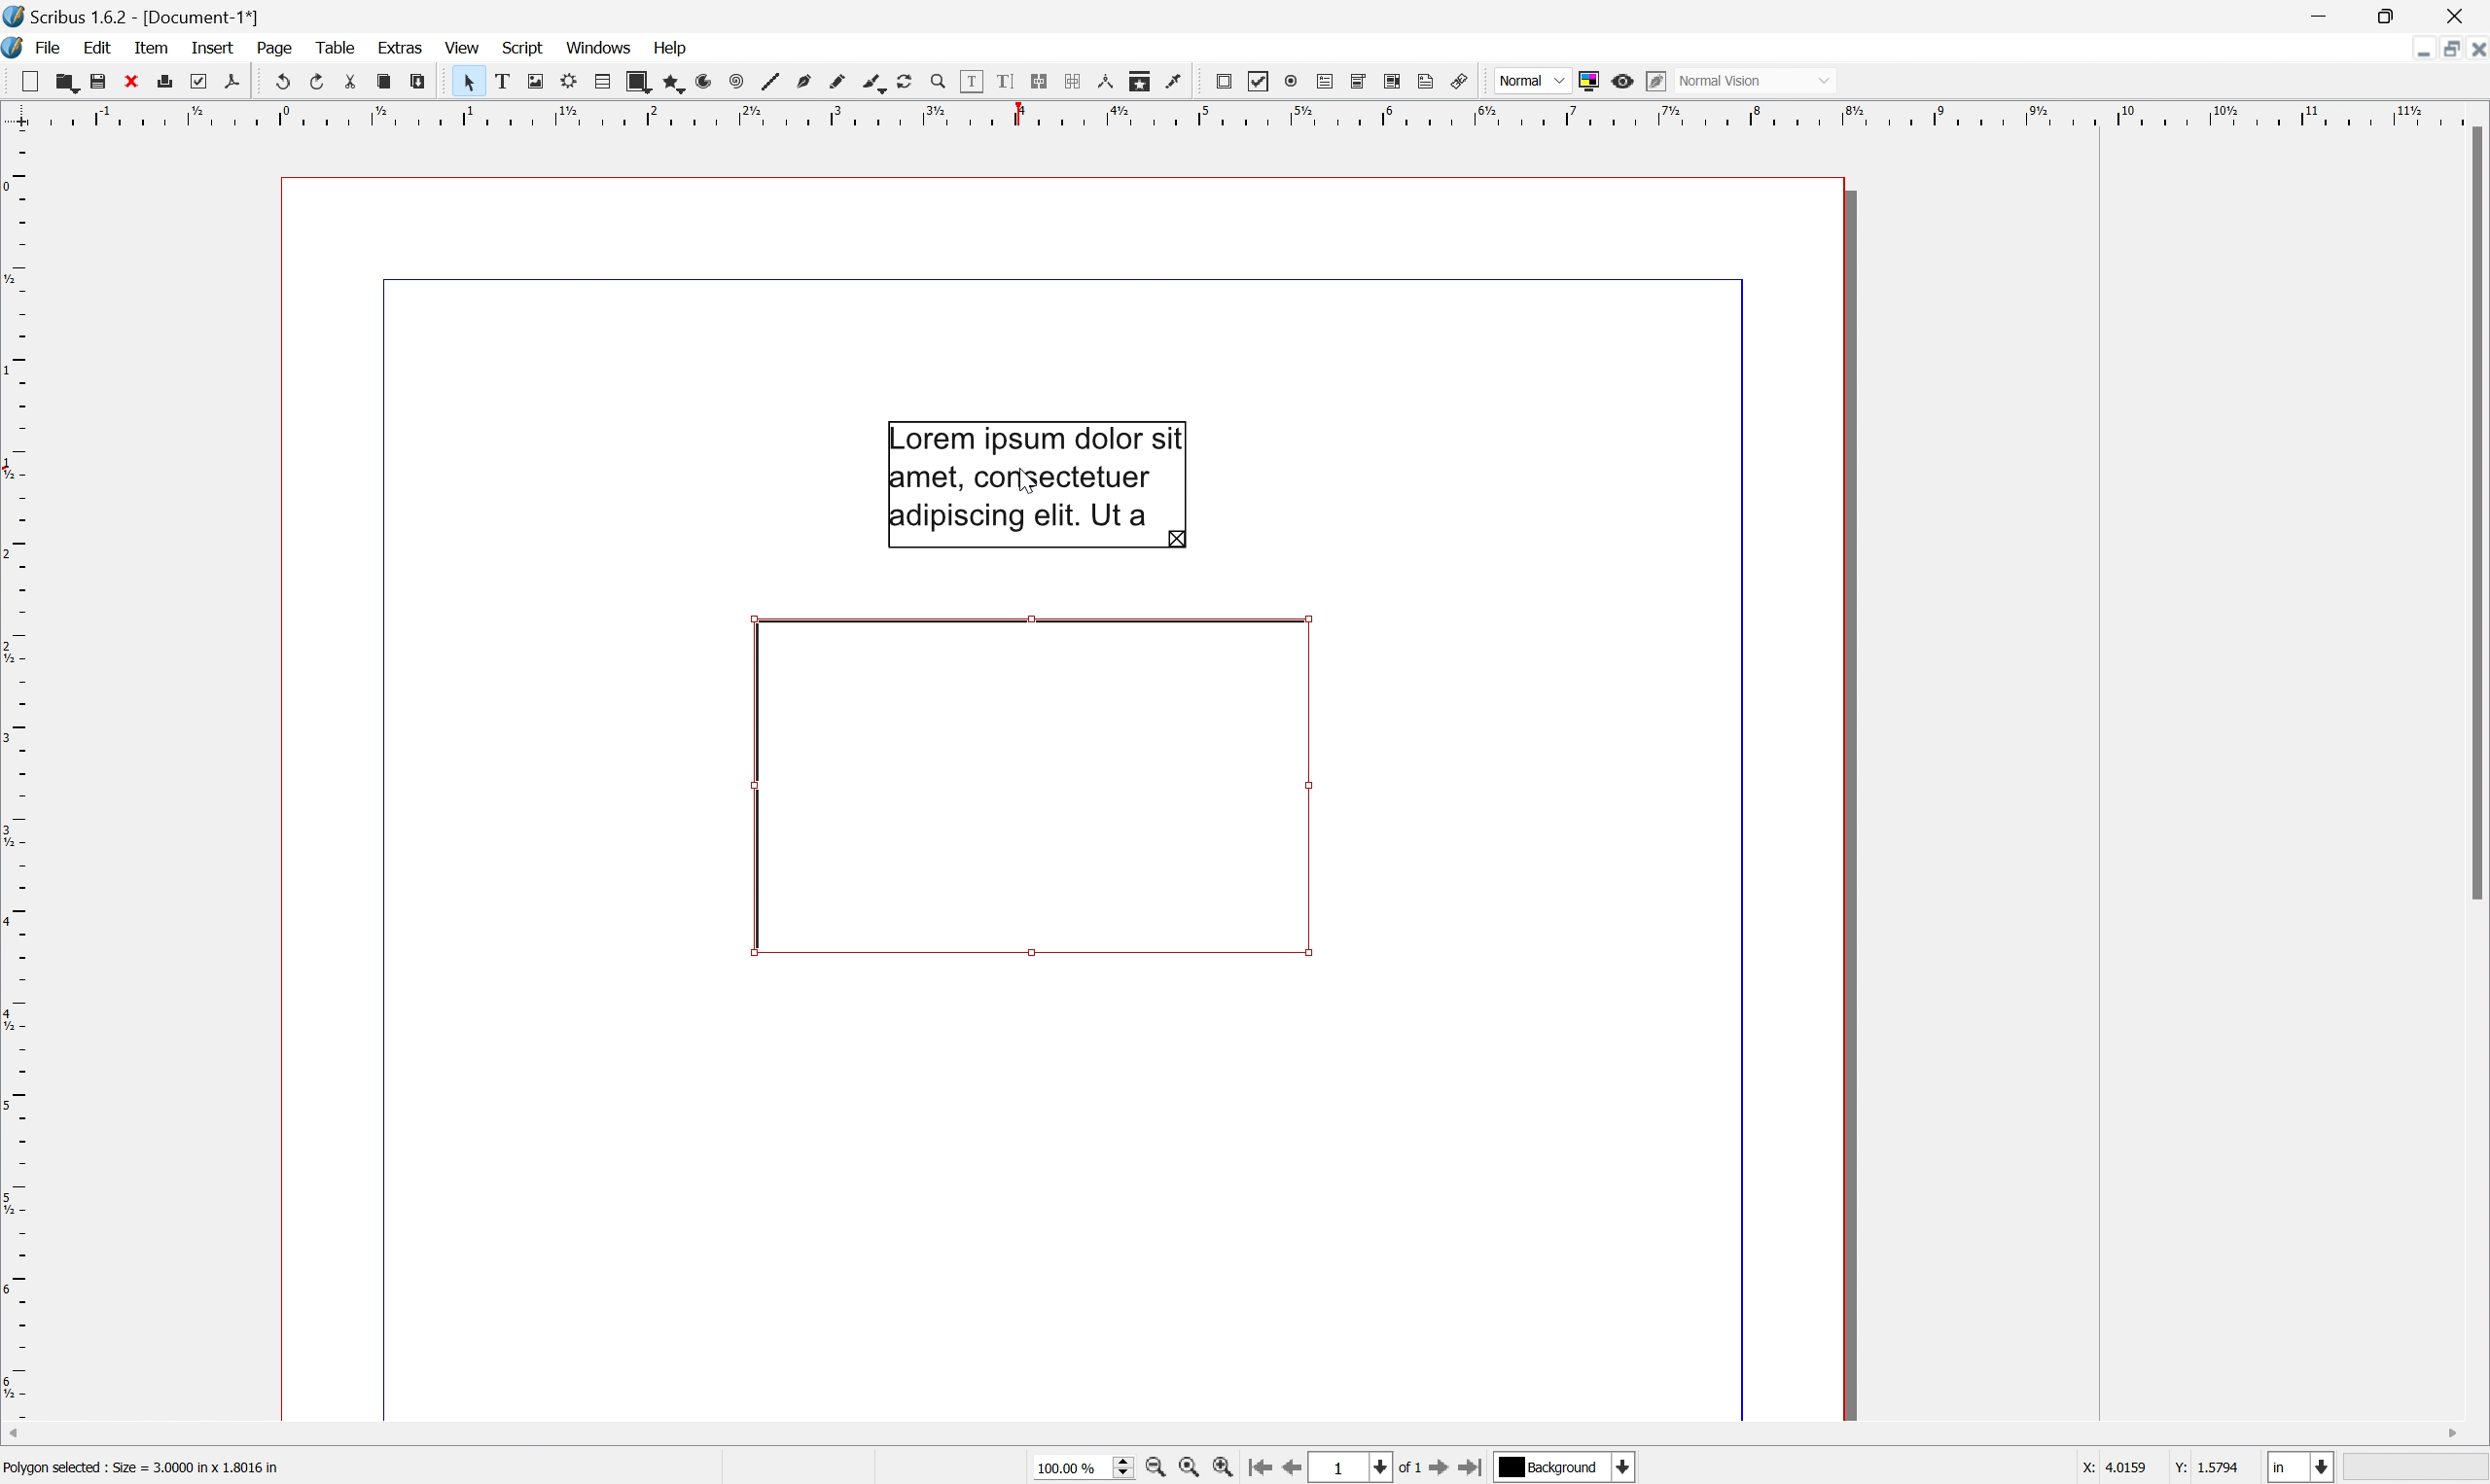  I want to click on Preflight verifier, so click(198, 83).